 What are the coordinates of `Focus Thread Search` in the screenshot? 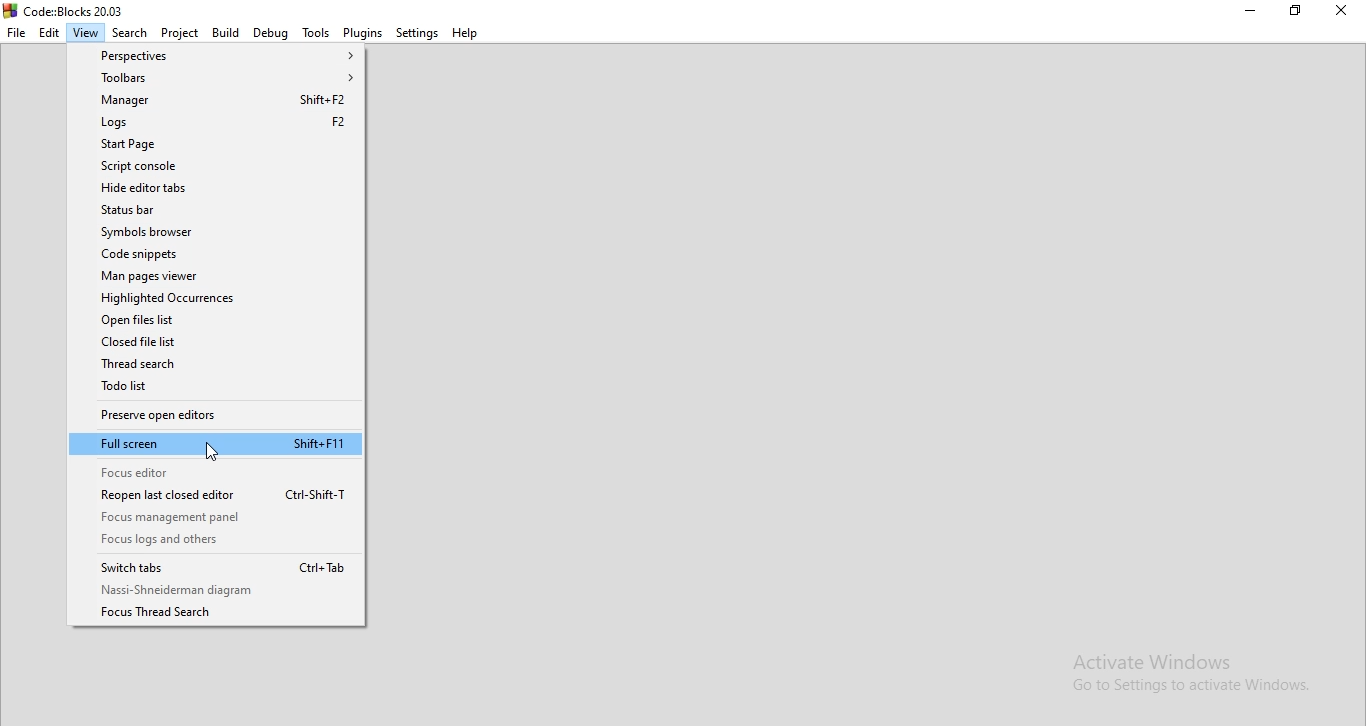 It's located at (218, 613).